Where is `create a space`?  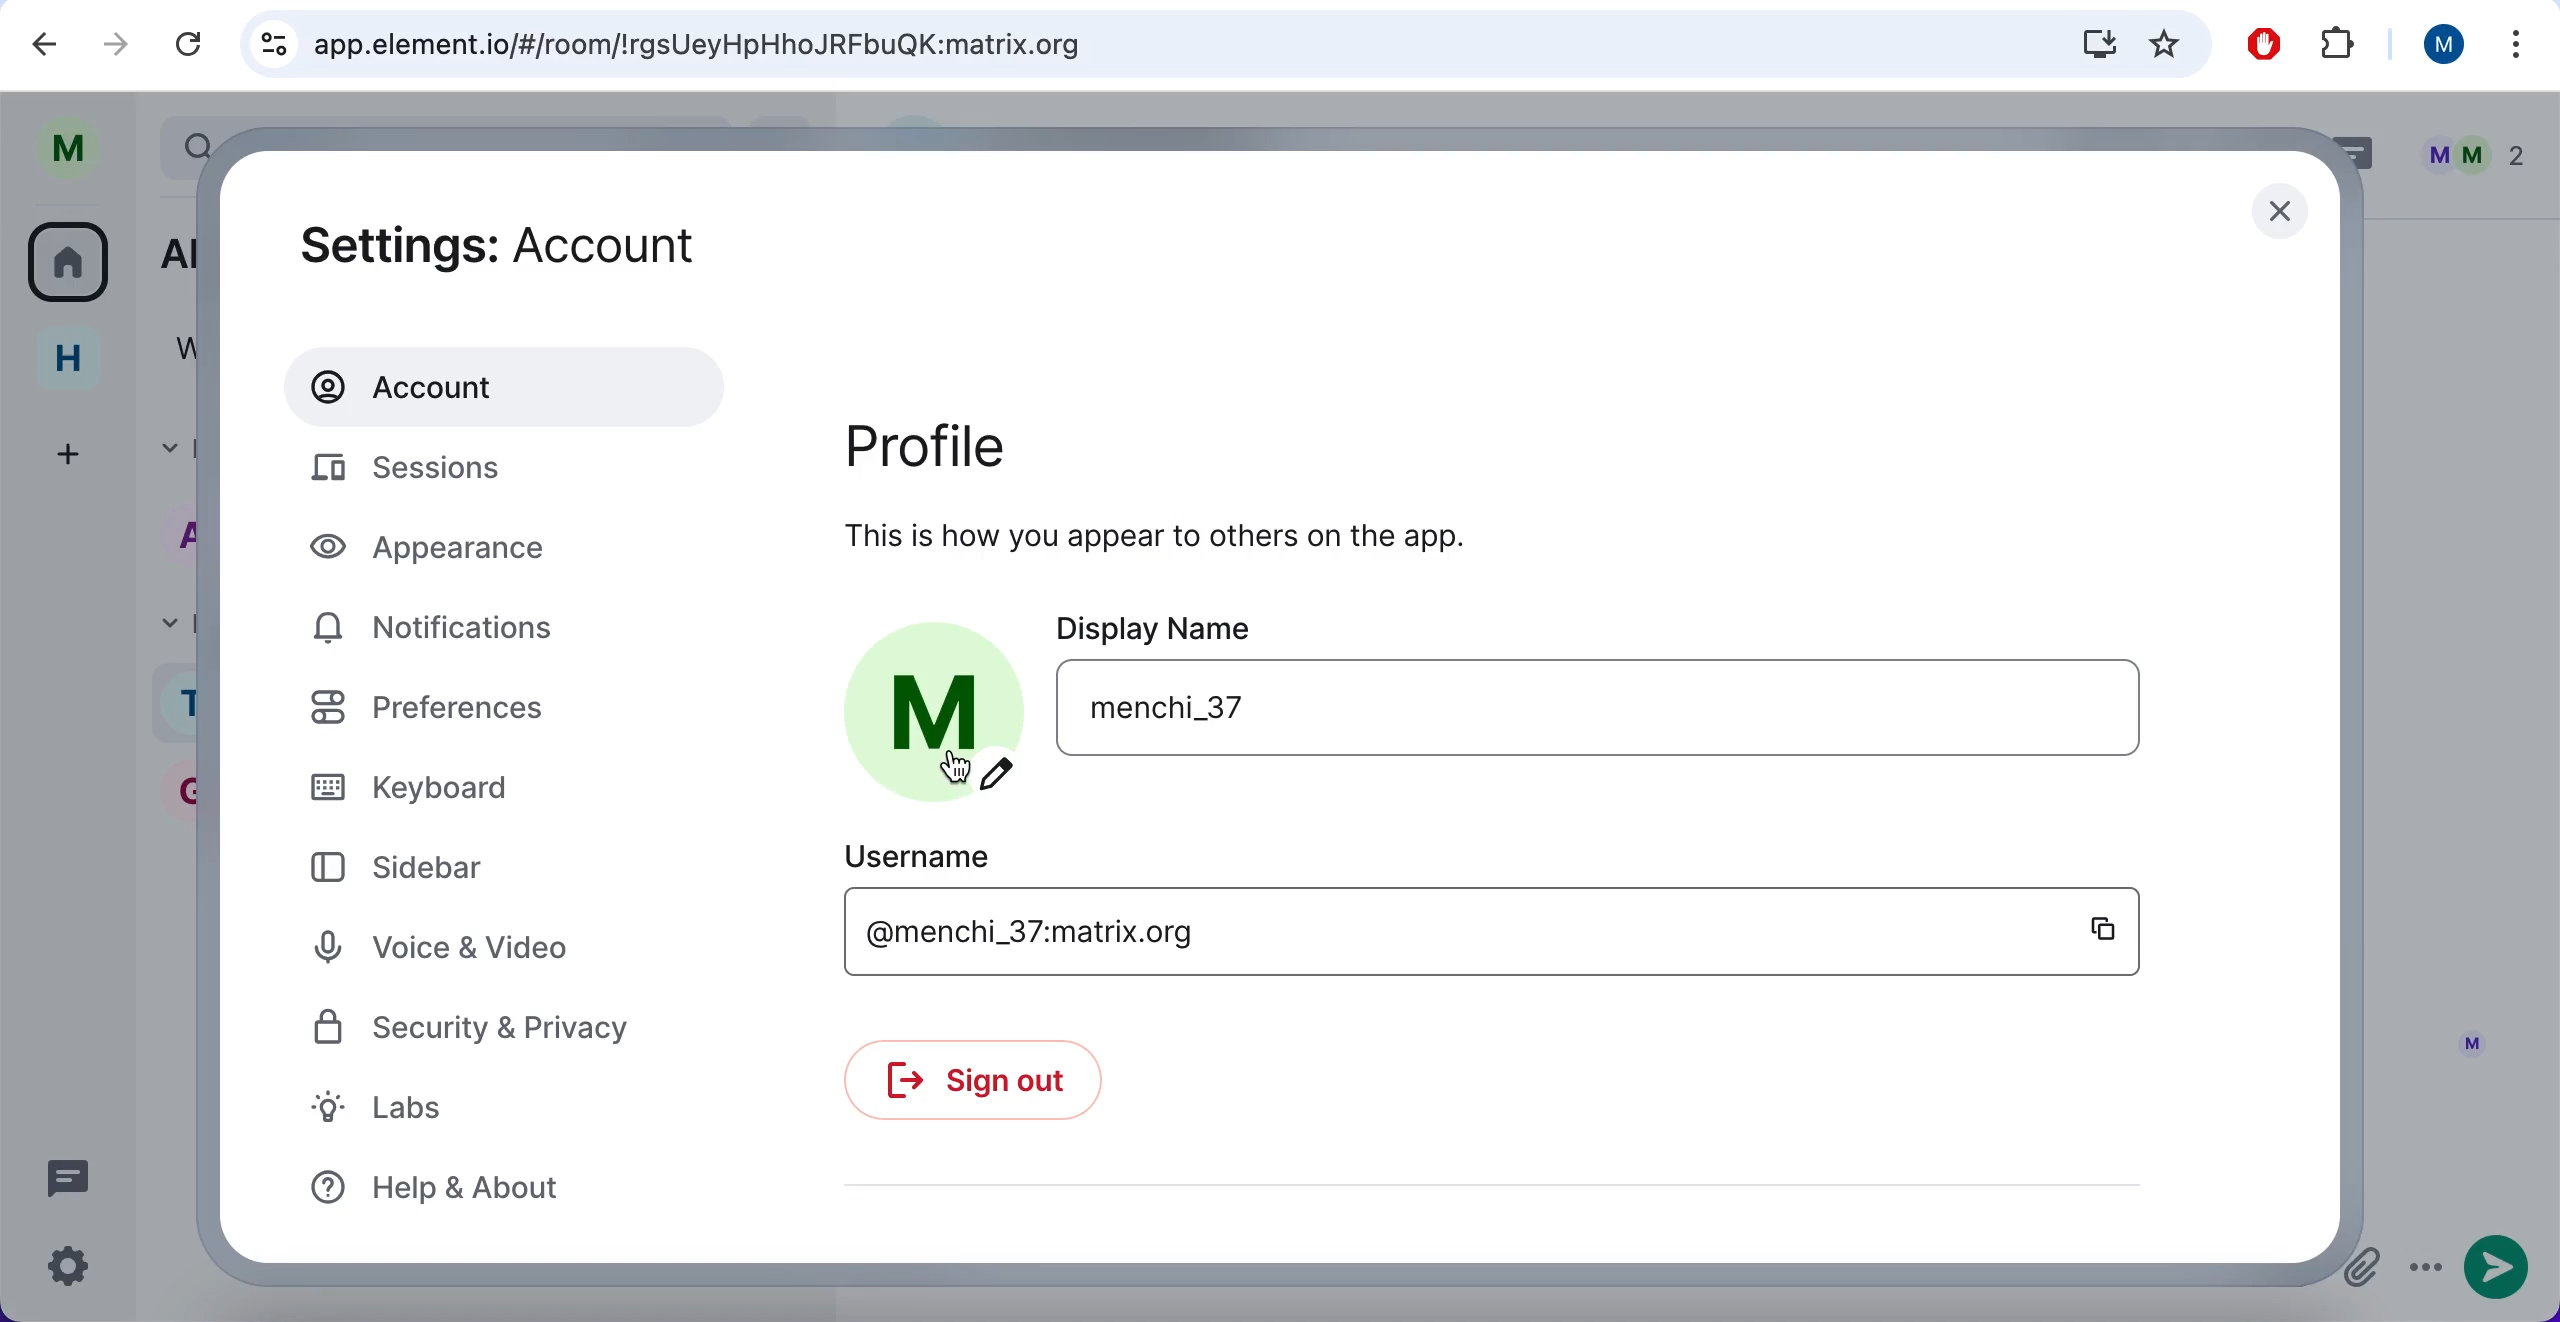 create a space is located at coordinates (64, 451).